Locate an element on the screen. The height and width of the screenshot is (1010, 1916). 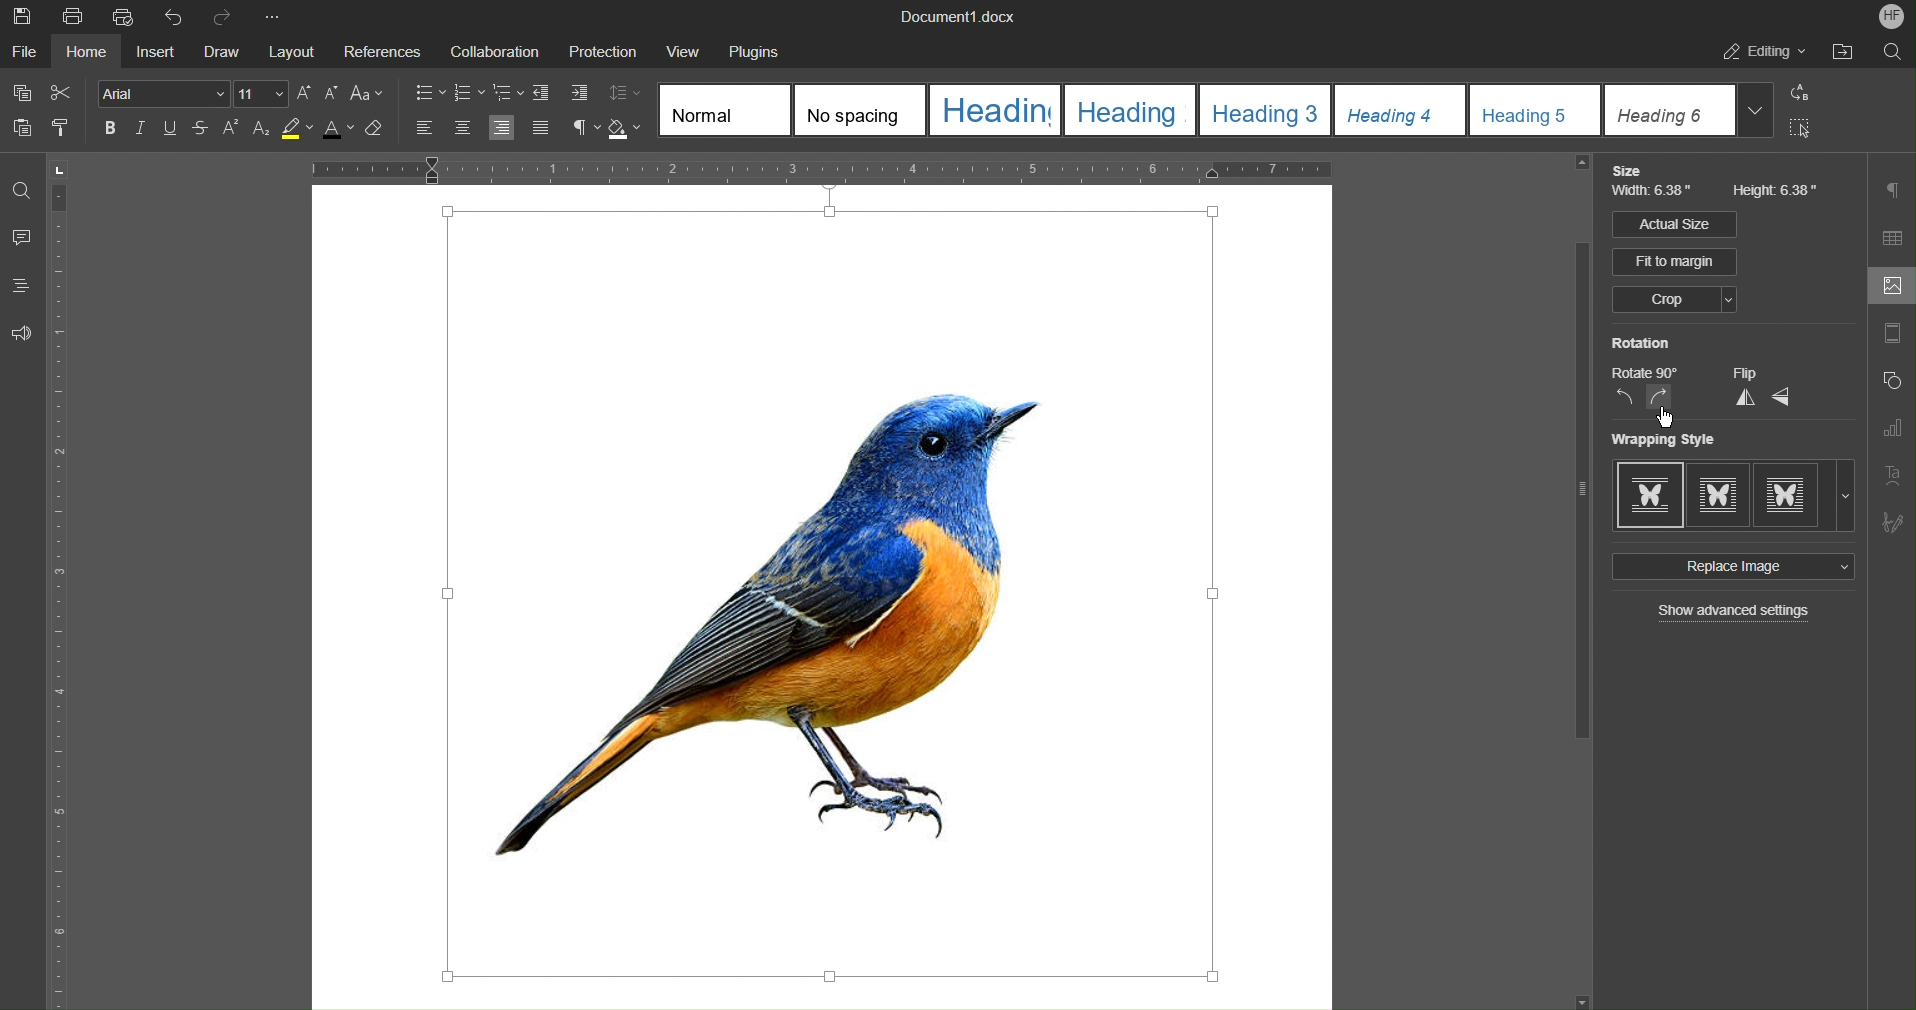
Show advanced settings is located at coordinates (1732, 614).